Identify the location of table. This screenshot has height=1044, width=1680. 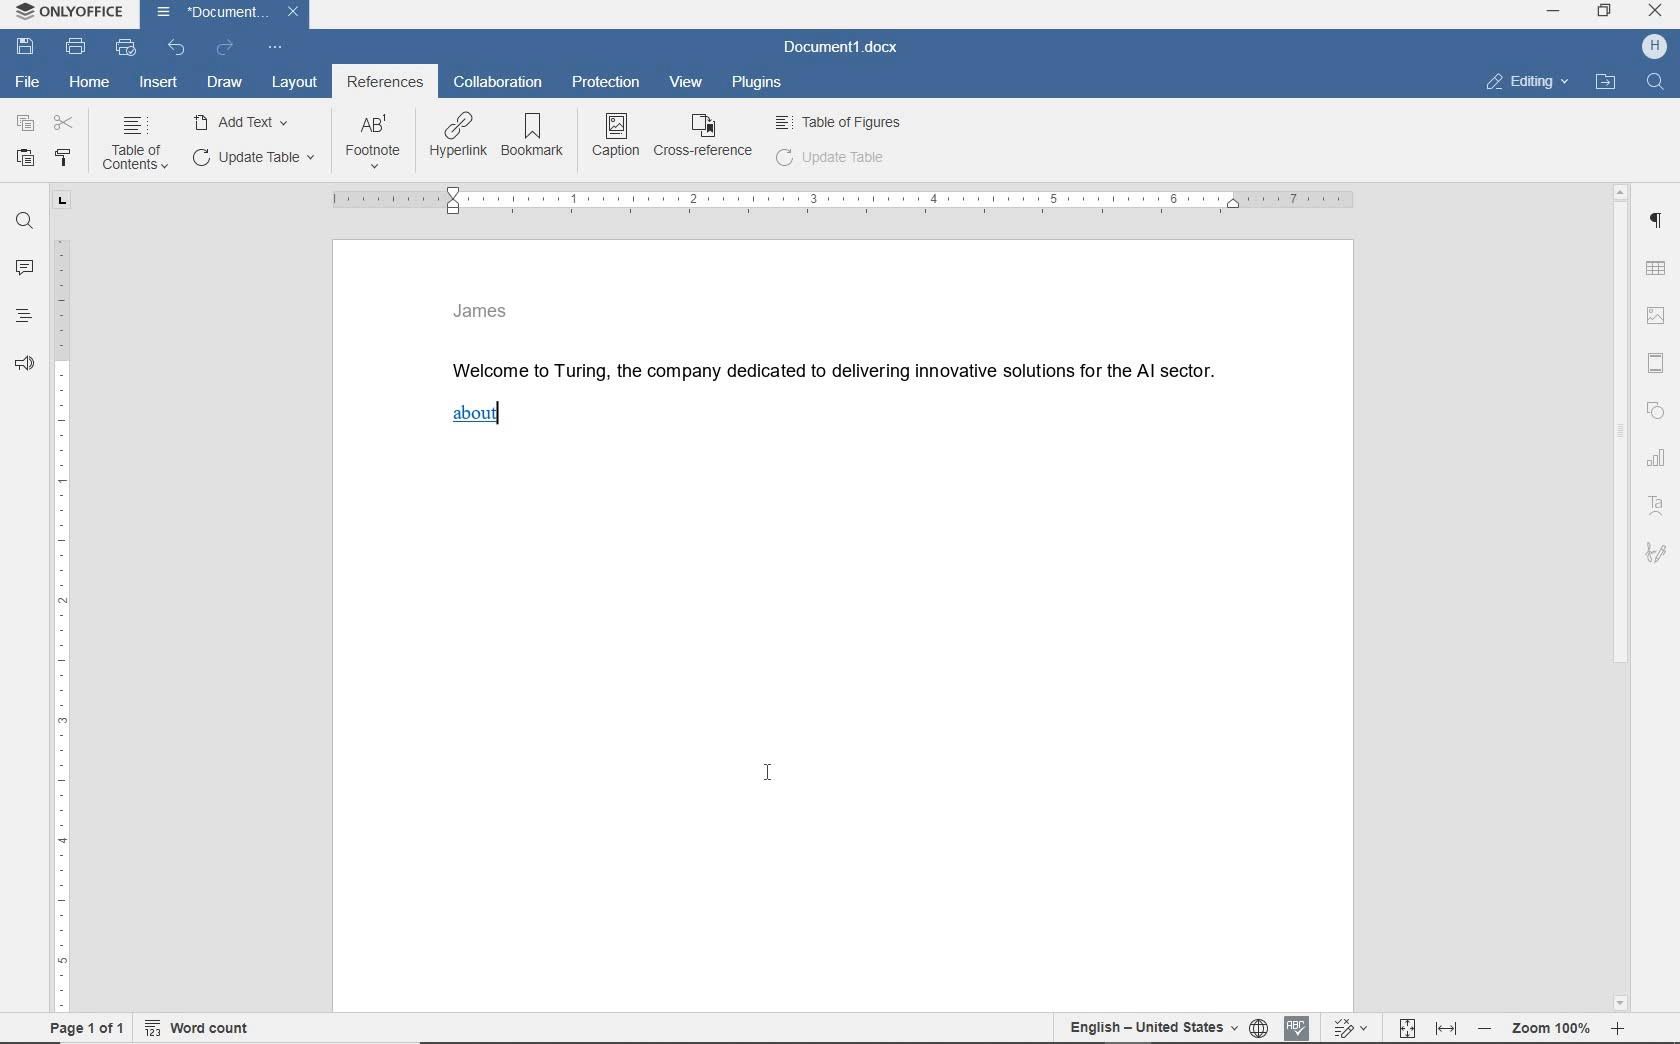
(1660, 267).